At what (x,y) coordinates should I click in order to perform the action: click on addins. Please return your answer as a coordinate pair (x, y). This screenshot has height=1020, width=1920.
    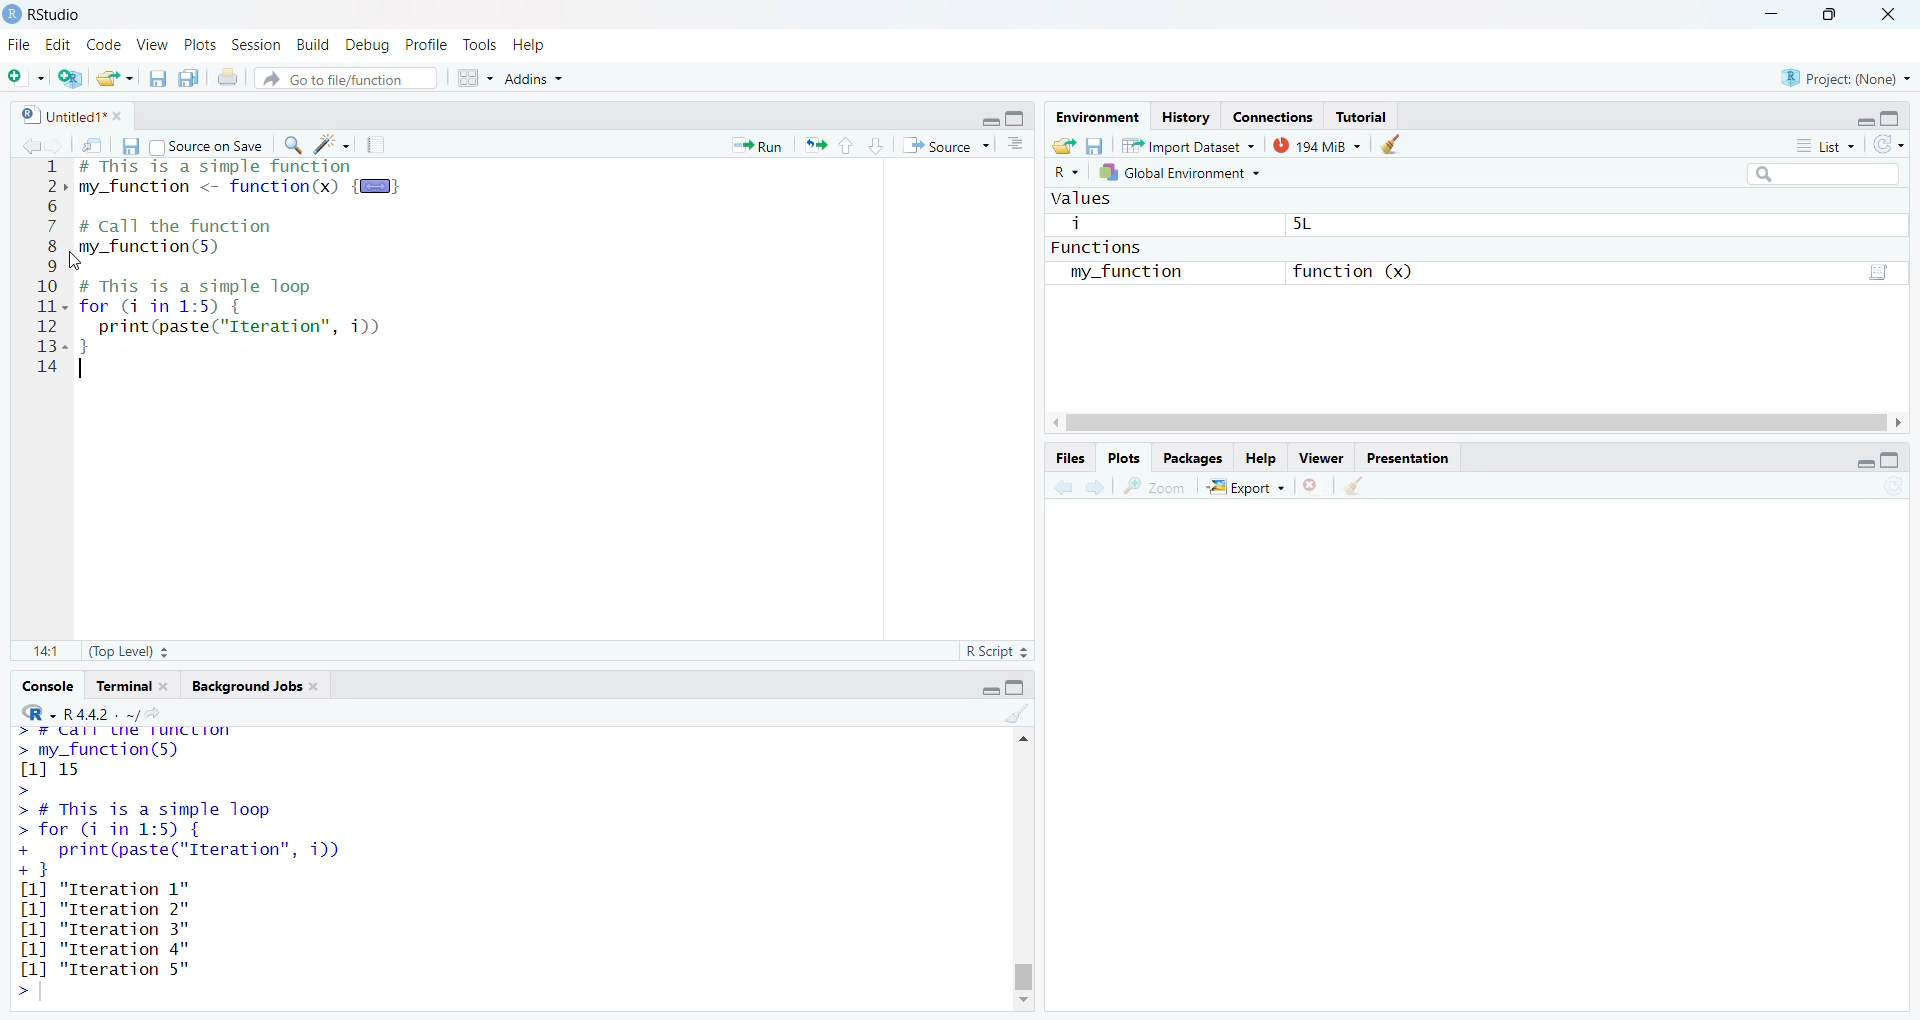
    Looking at the image, I should click on (534, 77).